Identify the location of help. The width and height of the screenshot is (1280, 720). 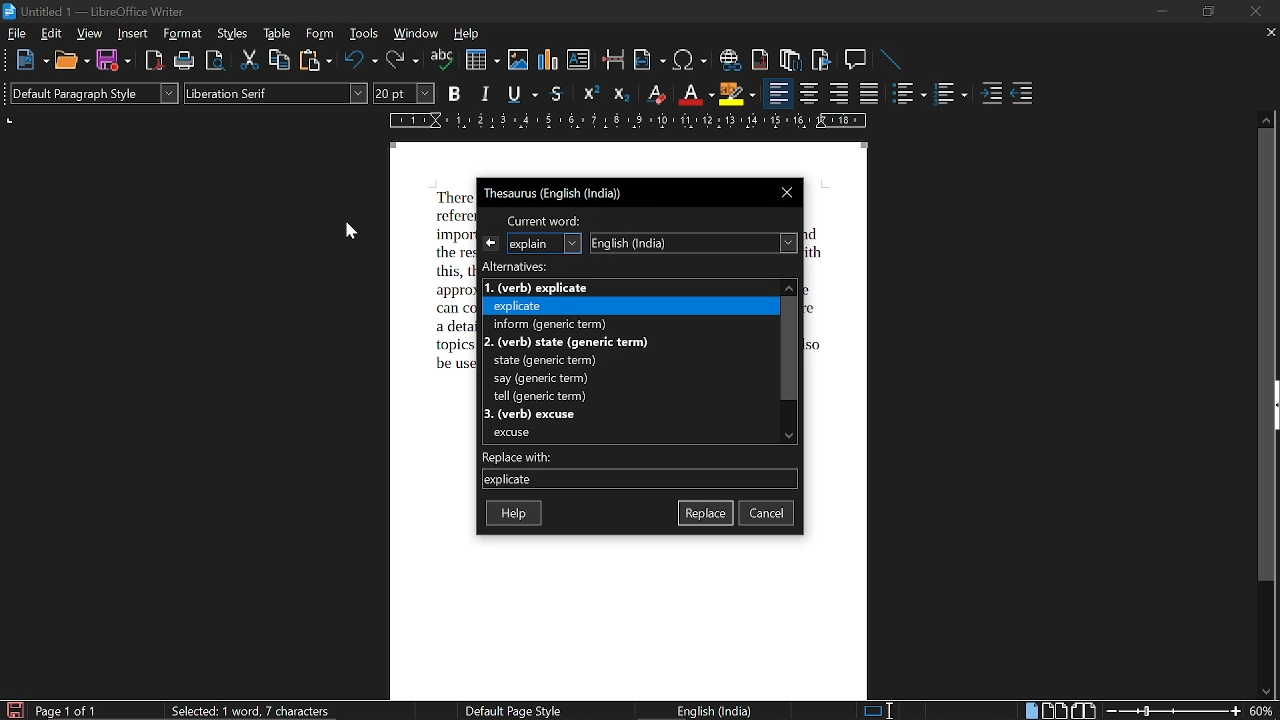
(464, 34).